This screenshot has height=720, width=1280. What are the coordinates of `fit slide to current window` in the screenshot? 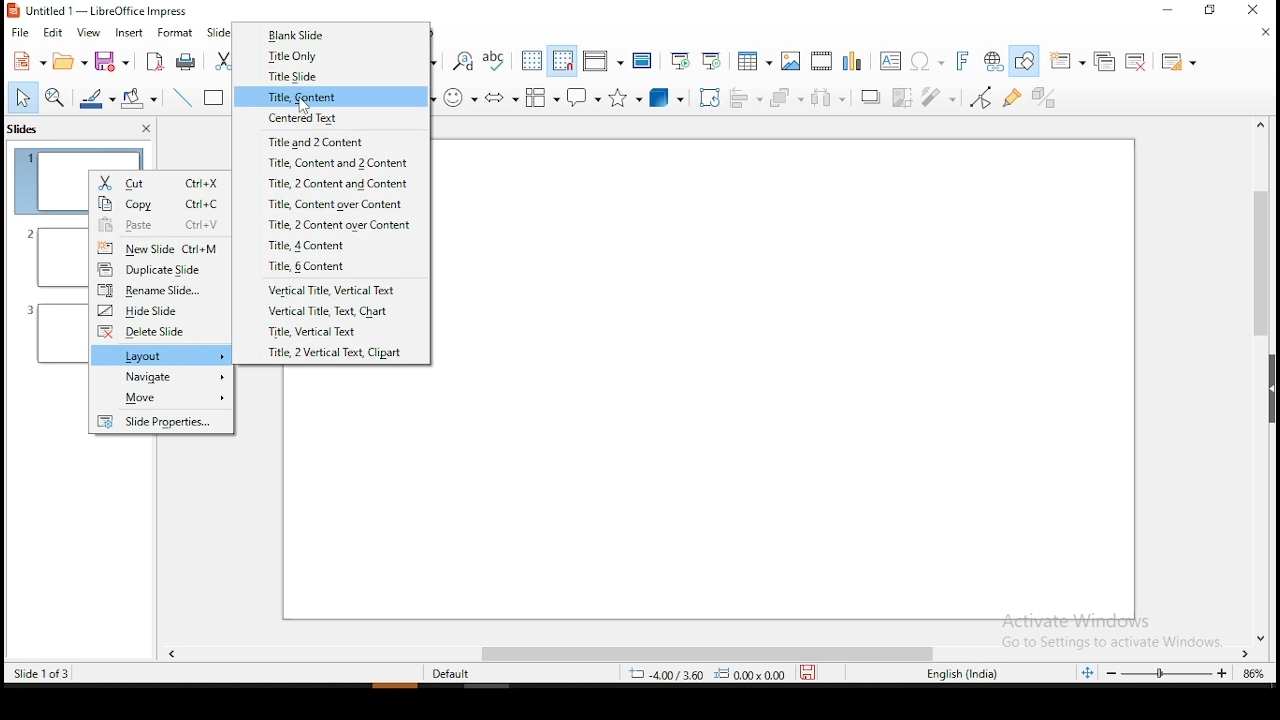 It's located at (1088, 674).